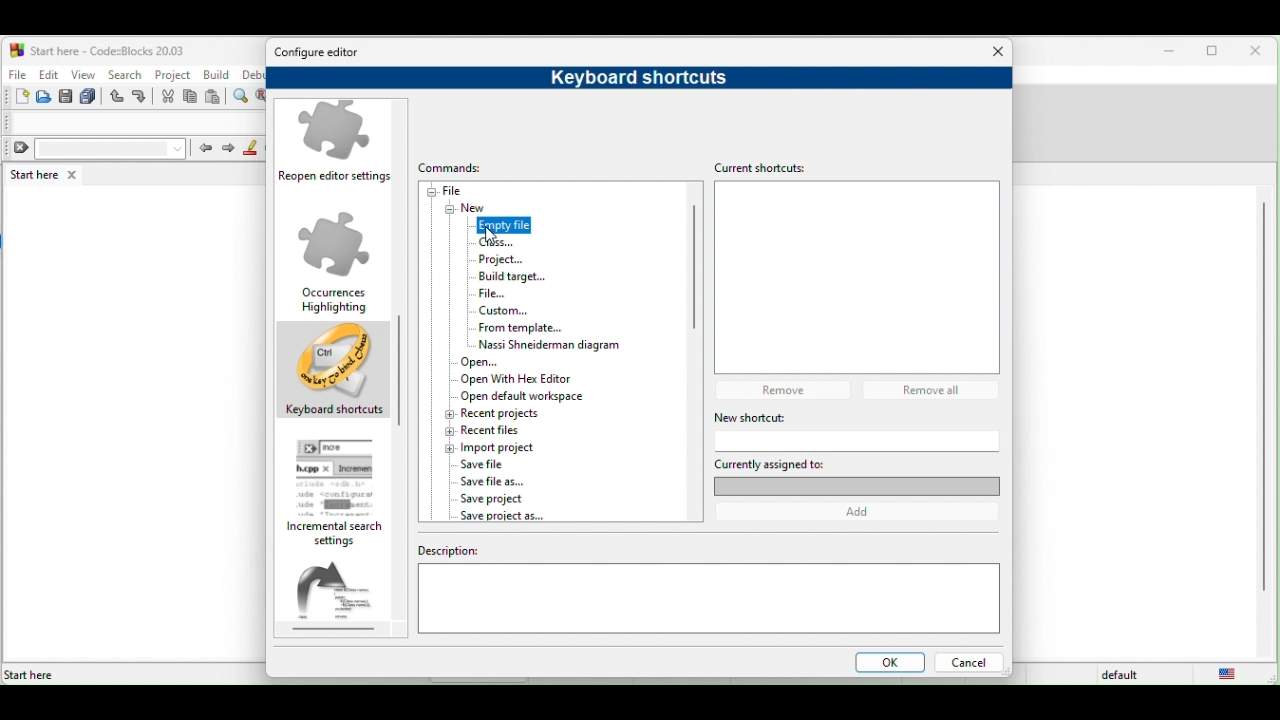  Describe the element at coordinates (968, 664) in the screenshot. I see `cancel` at that location.